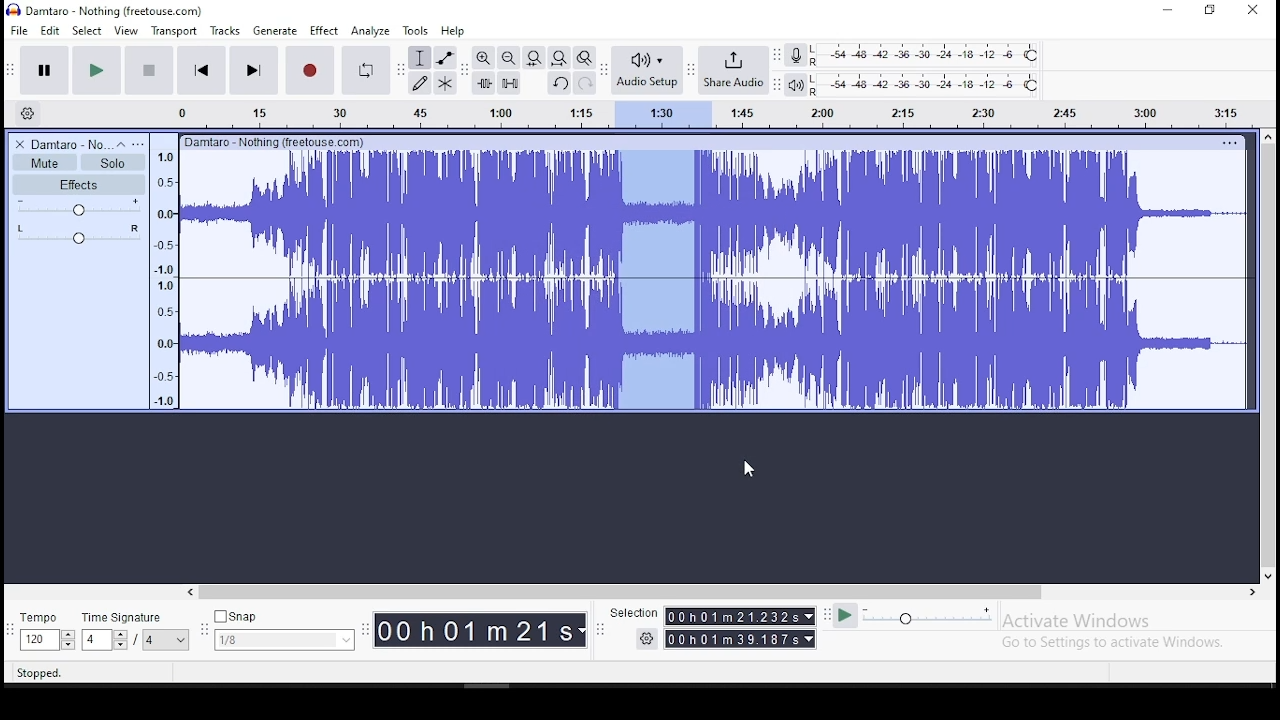  Describe the element at coordinates (26, 112) in the screenshot. I see `timeline settings` at that location.